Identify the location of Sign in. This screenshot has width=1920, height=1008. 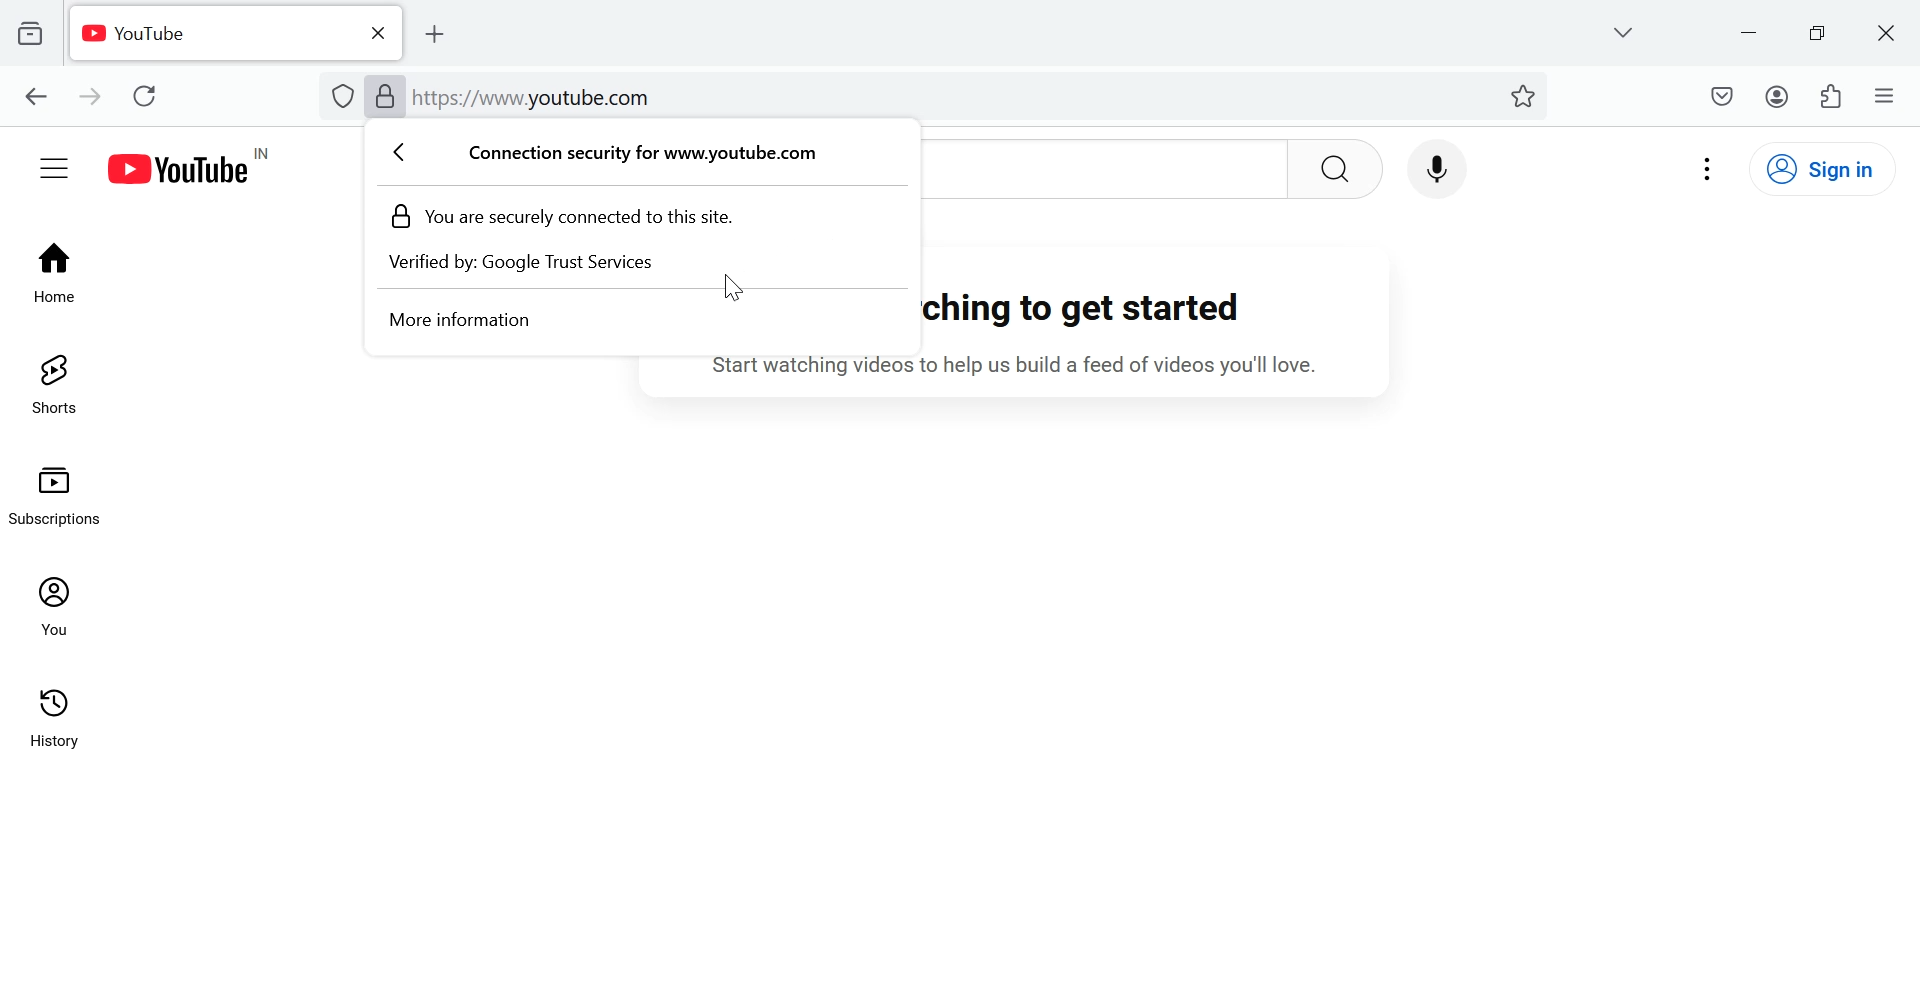
(1834, 168).